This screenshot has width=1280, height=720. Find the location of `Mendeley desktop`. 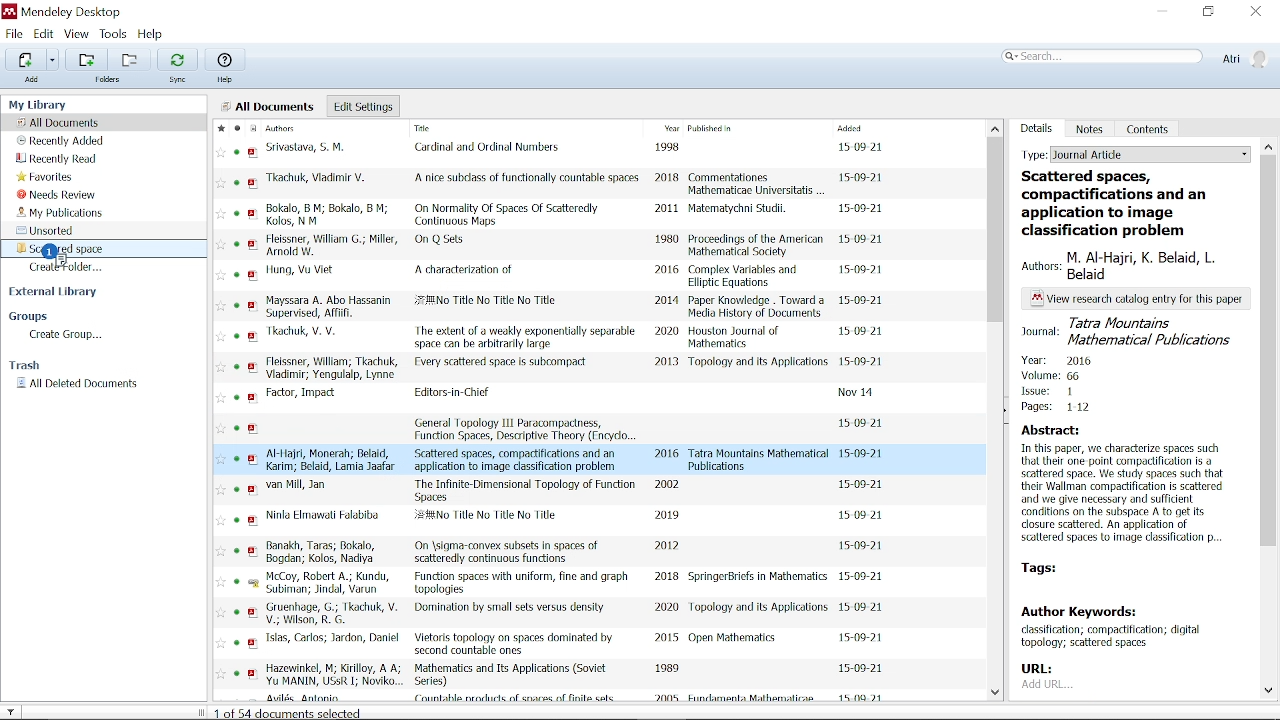

Mendeley desktop is located at coordinates (61, 12).